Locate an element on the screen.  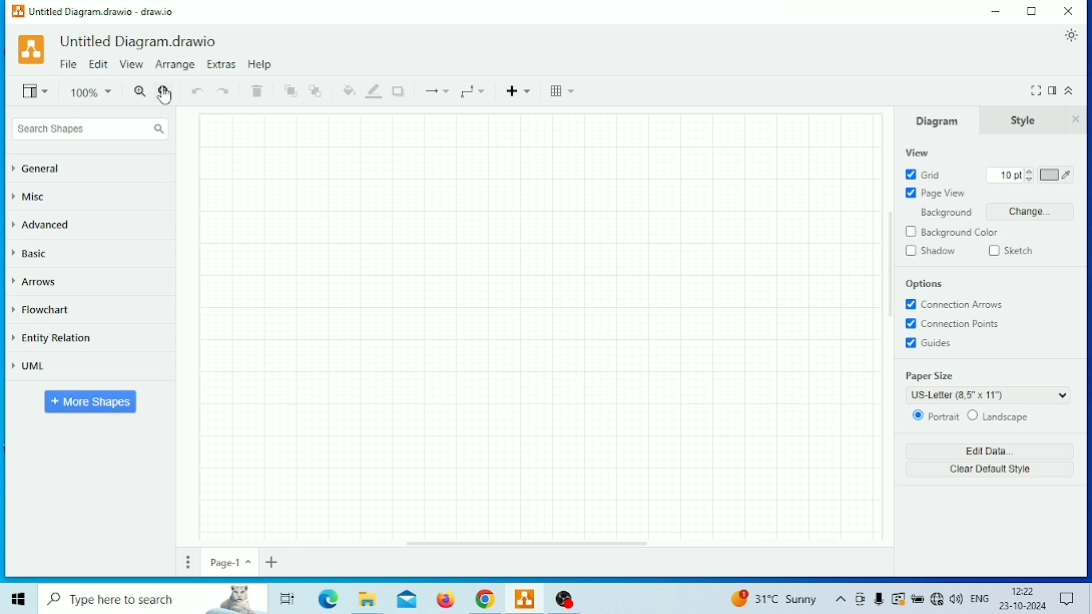
More Shapes is located at coordinates (92, 402).